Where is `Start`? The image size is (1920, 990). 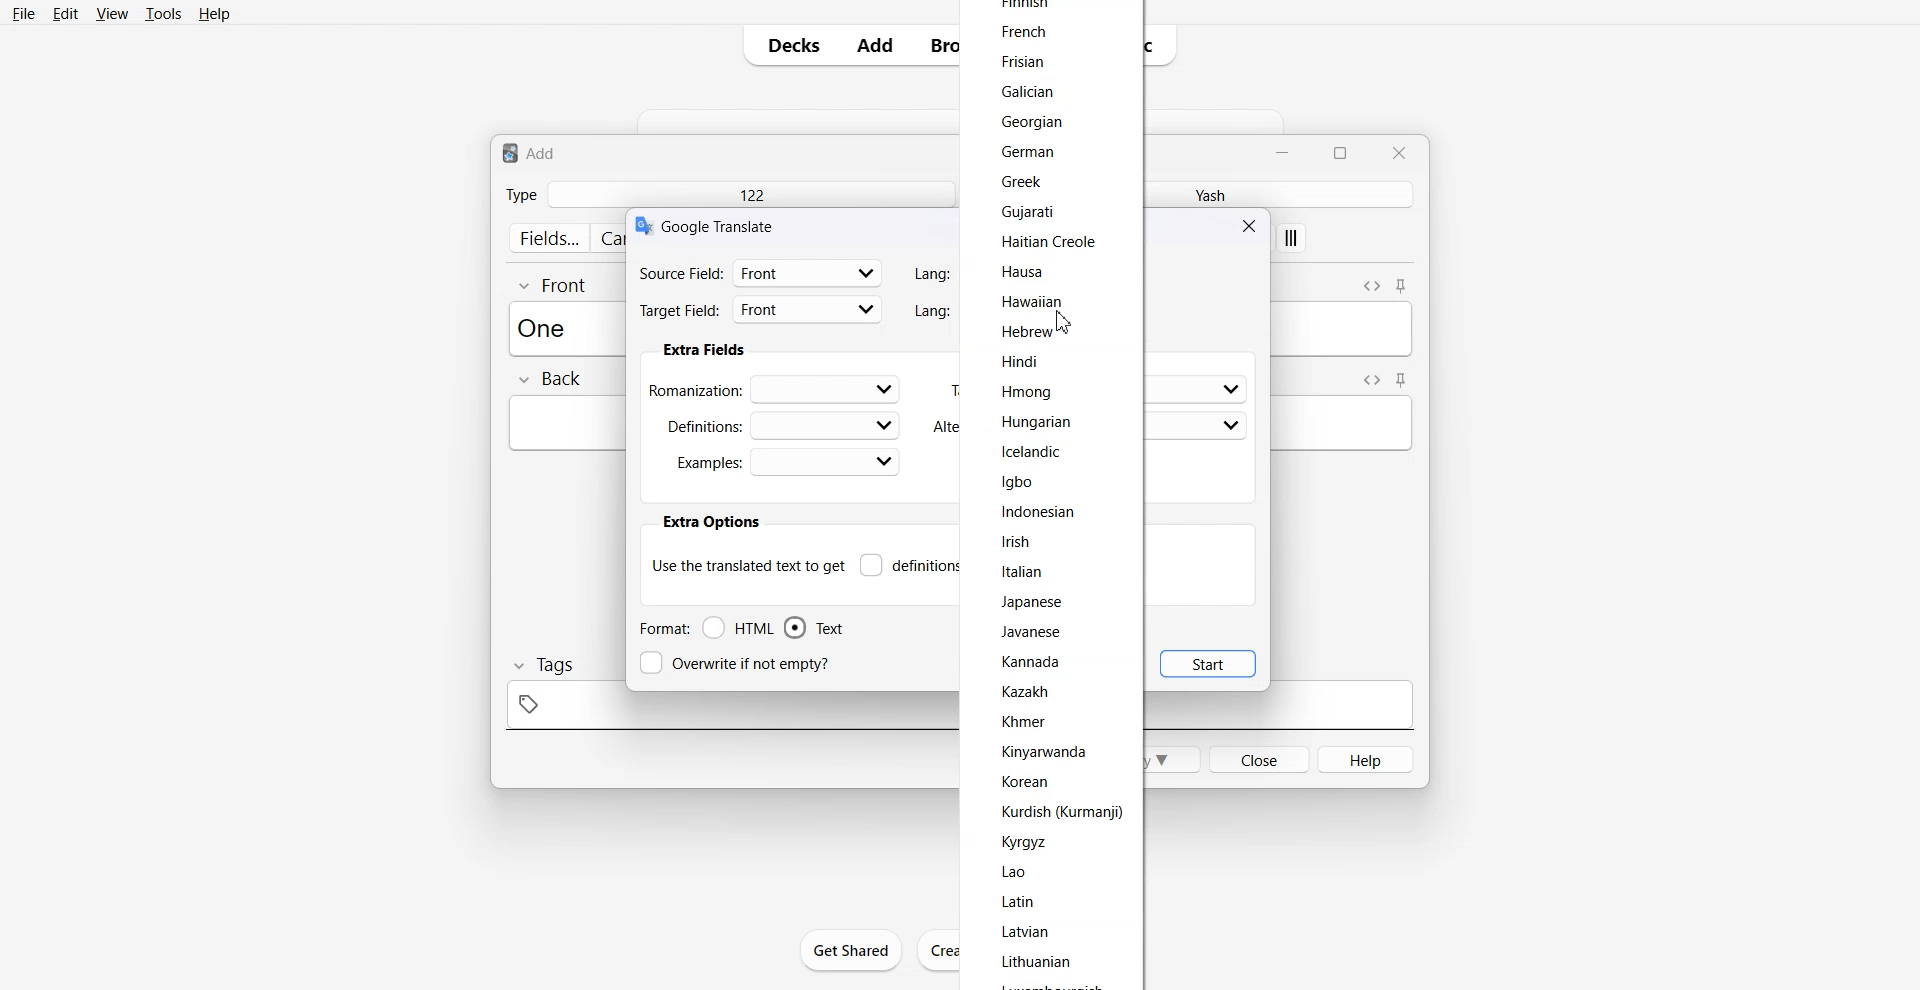
Start is located at coordinates (1208, 663).